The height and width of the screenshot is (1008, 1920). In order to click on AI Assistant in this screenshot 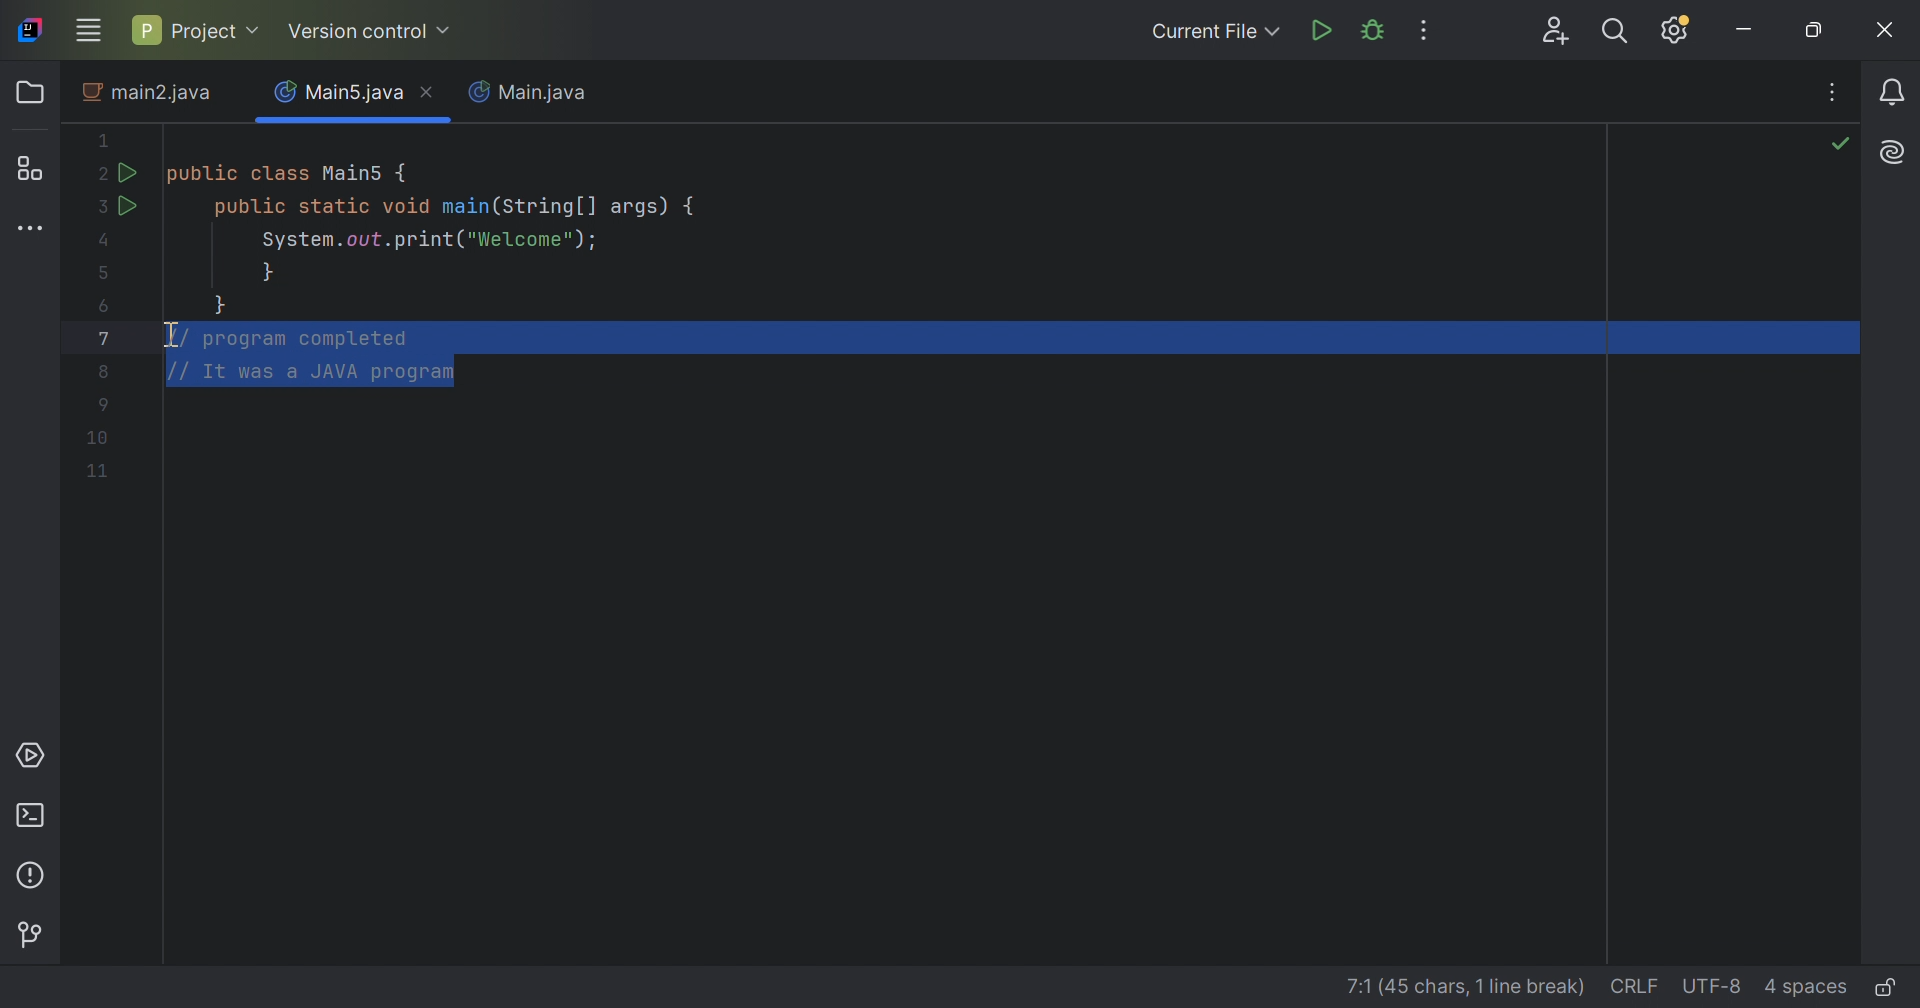, I will do `click(1895, 154)`.